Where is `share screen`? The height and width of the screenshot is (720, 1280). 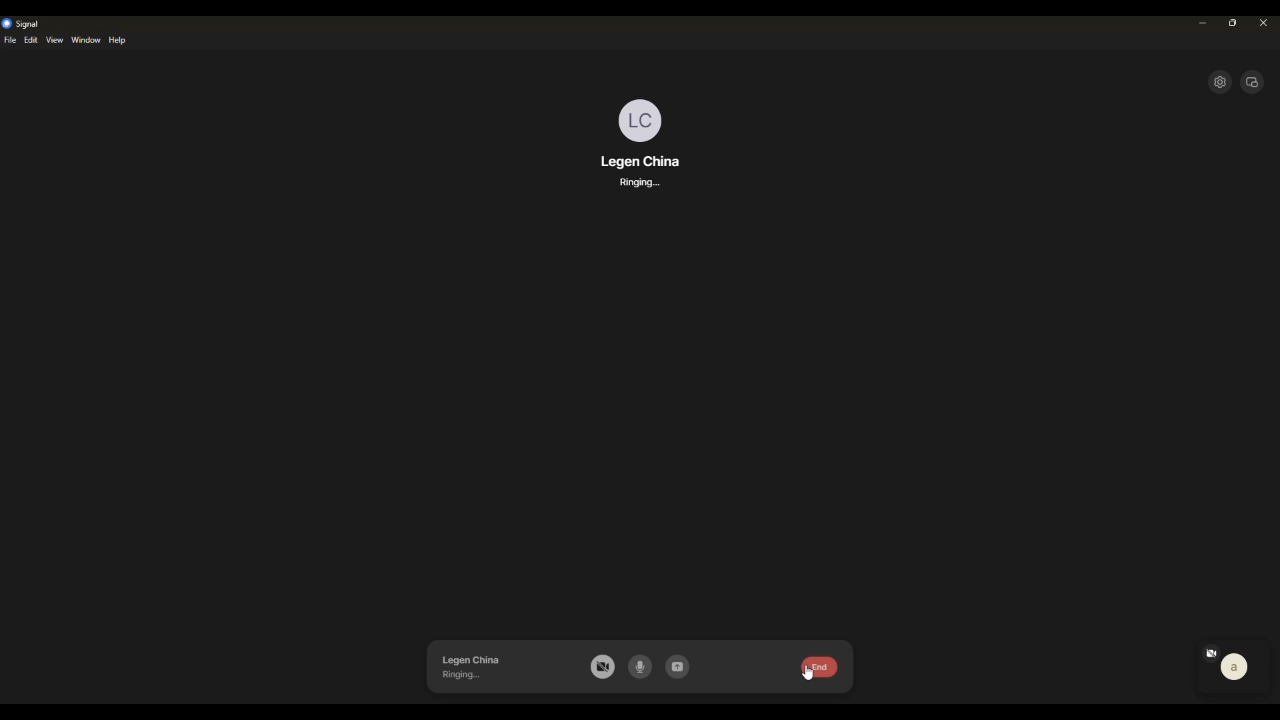
share screen is located at coordinates (681, 665).